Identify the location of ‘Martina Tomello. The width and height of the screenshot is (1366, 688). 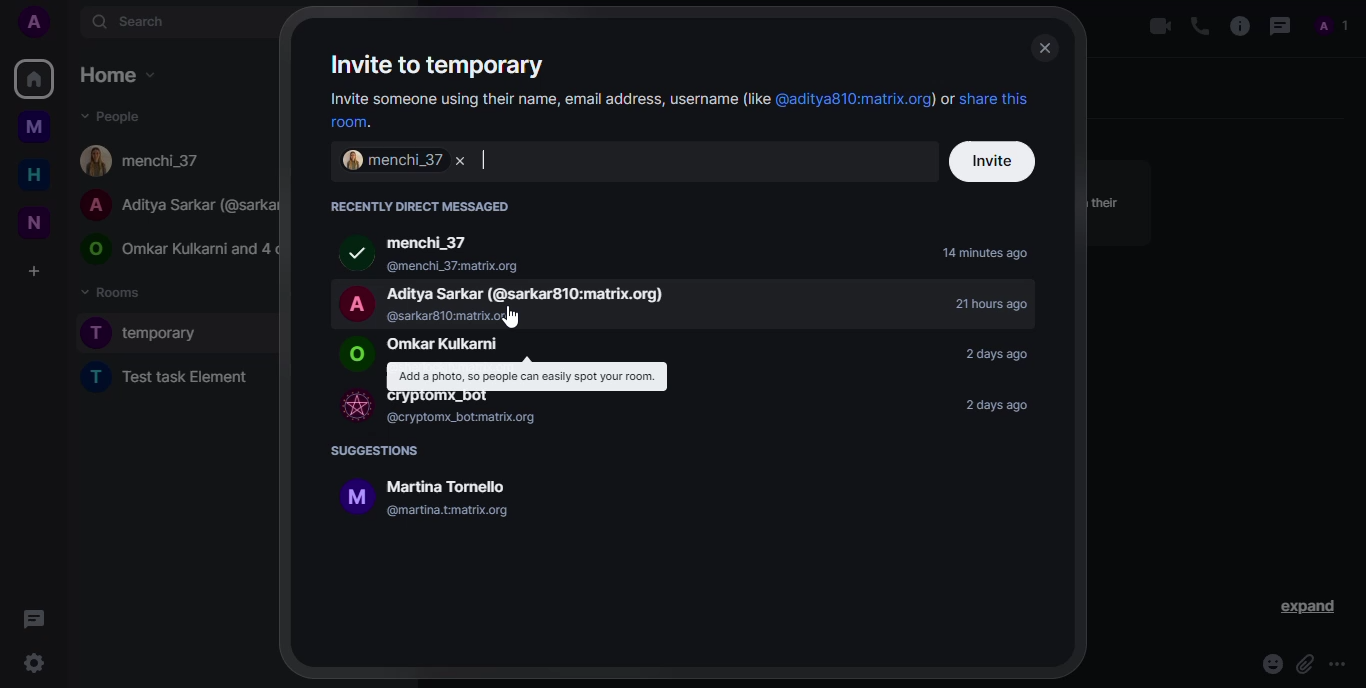
(444, 486).